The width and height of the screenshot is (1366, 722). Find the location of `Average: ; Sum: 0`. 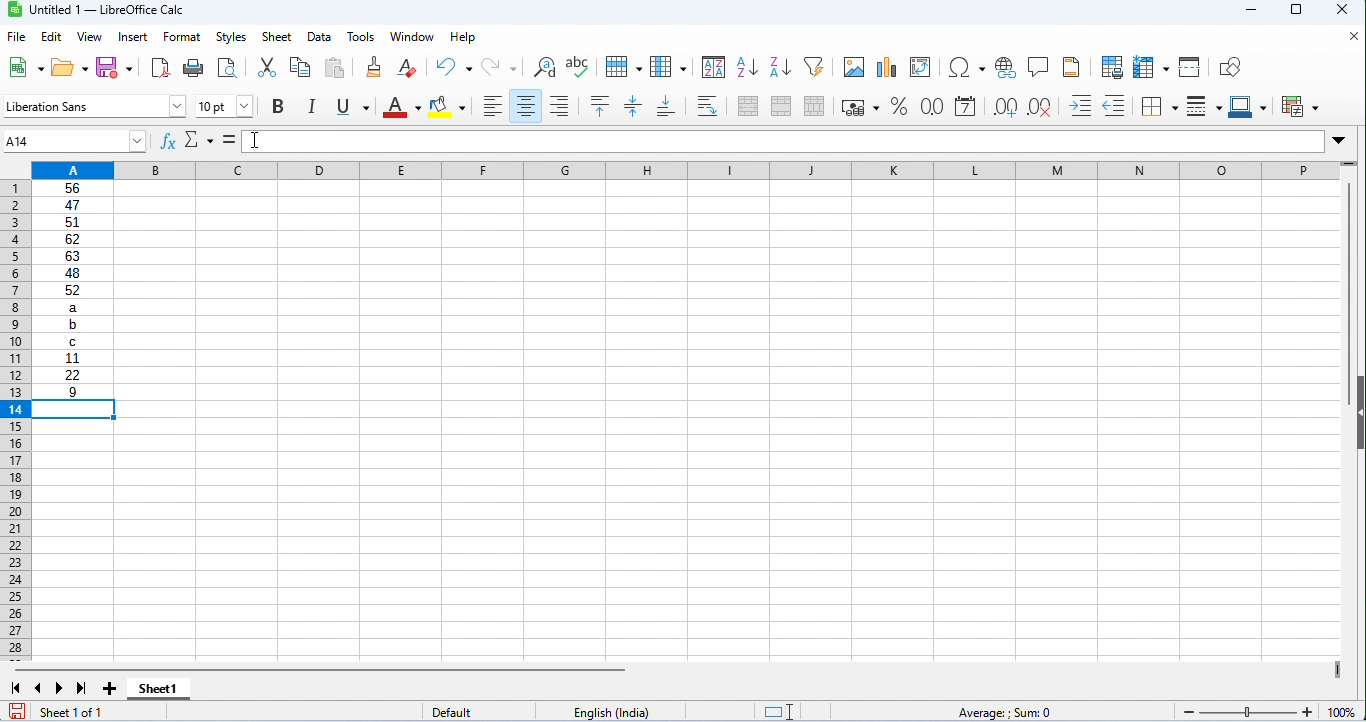

Average: ; Sum: 0 is located at coordinates (1002, 712).